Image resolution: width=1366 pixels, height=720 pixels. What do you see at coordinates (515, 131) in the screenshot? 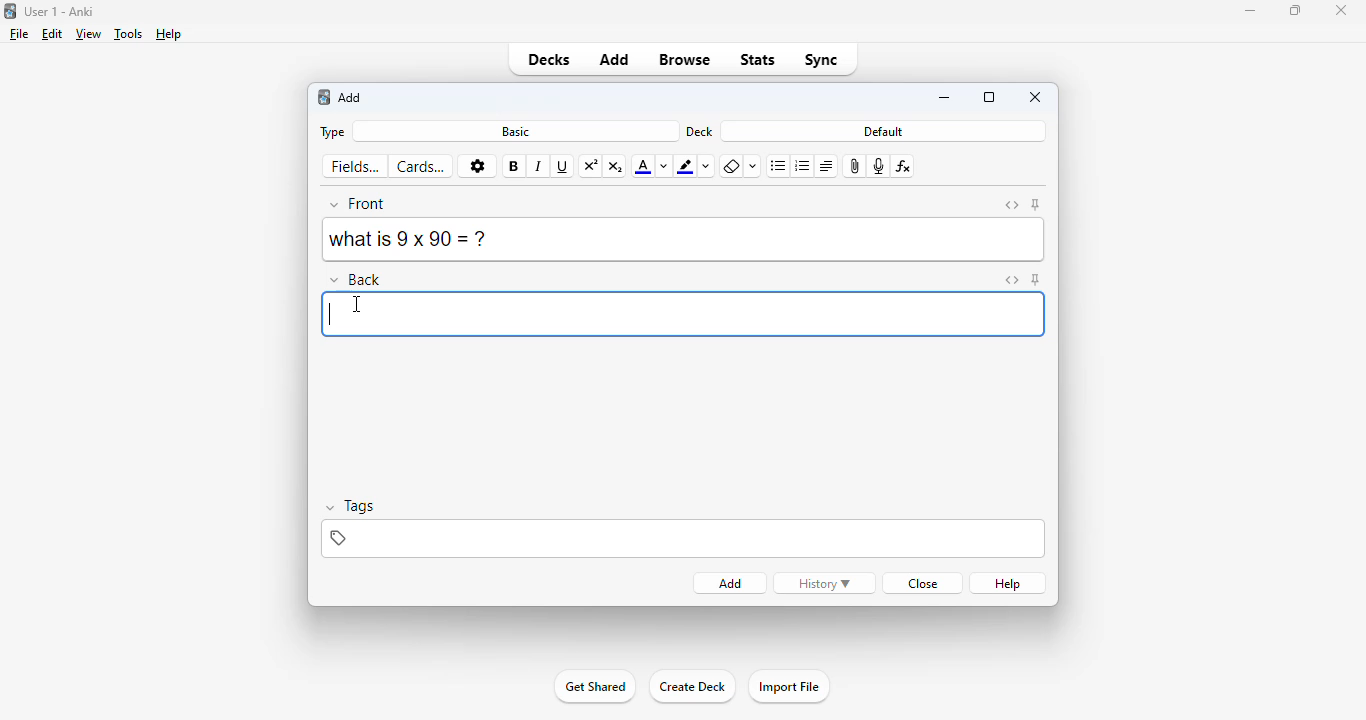
I see `basic` at bounding box center [515, 131].